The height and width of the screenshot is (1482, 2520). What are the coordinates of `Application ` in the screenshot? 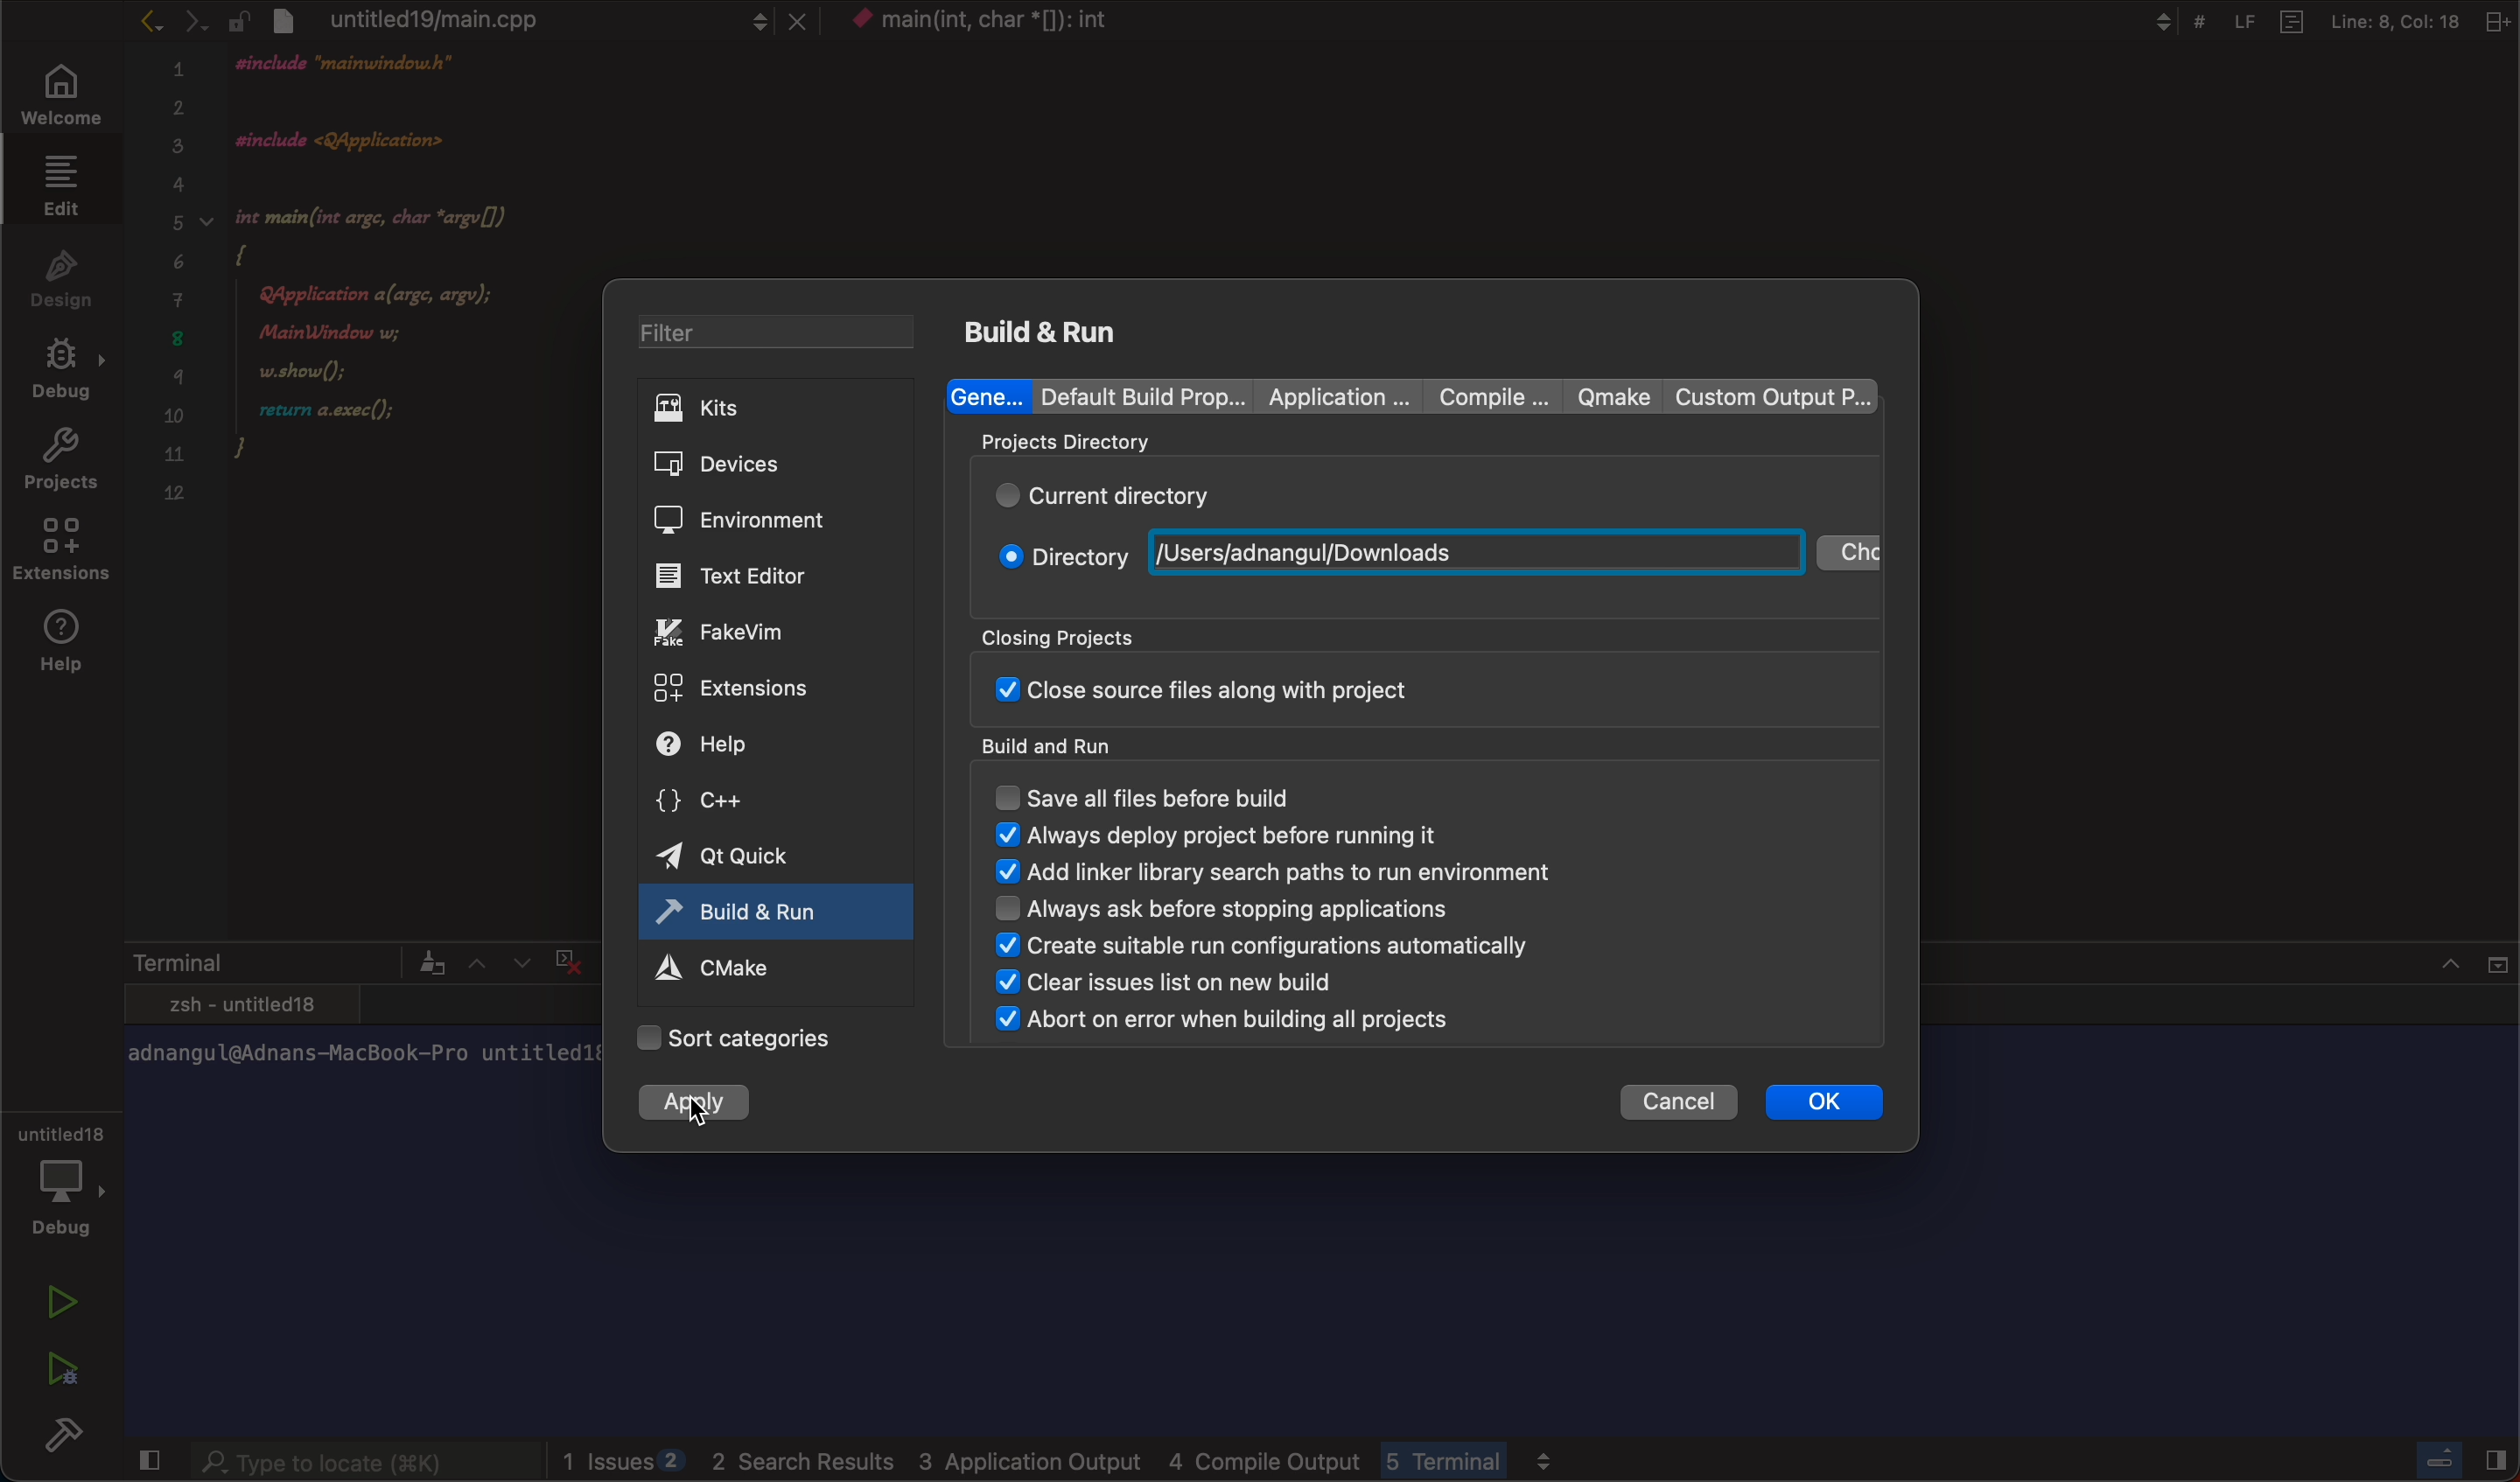 It's located at (1337, 397).